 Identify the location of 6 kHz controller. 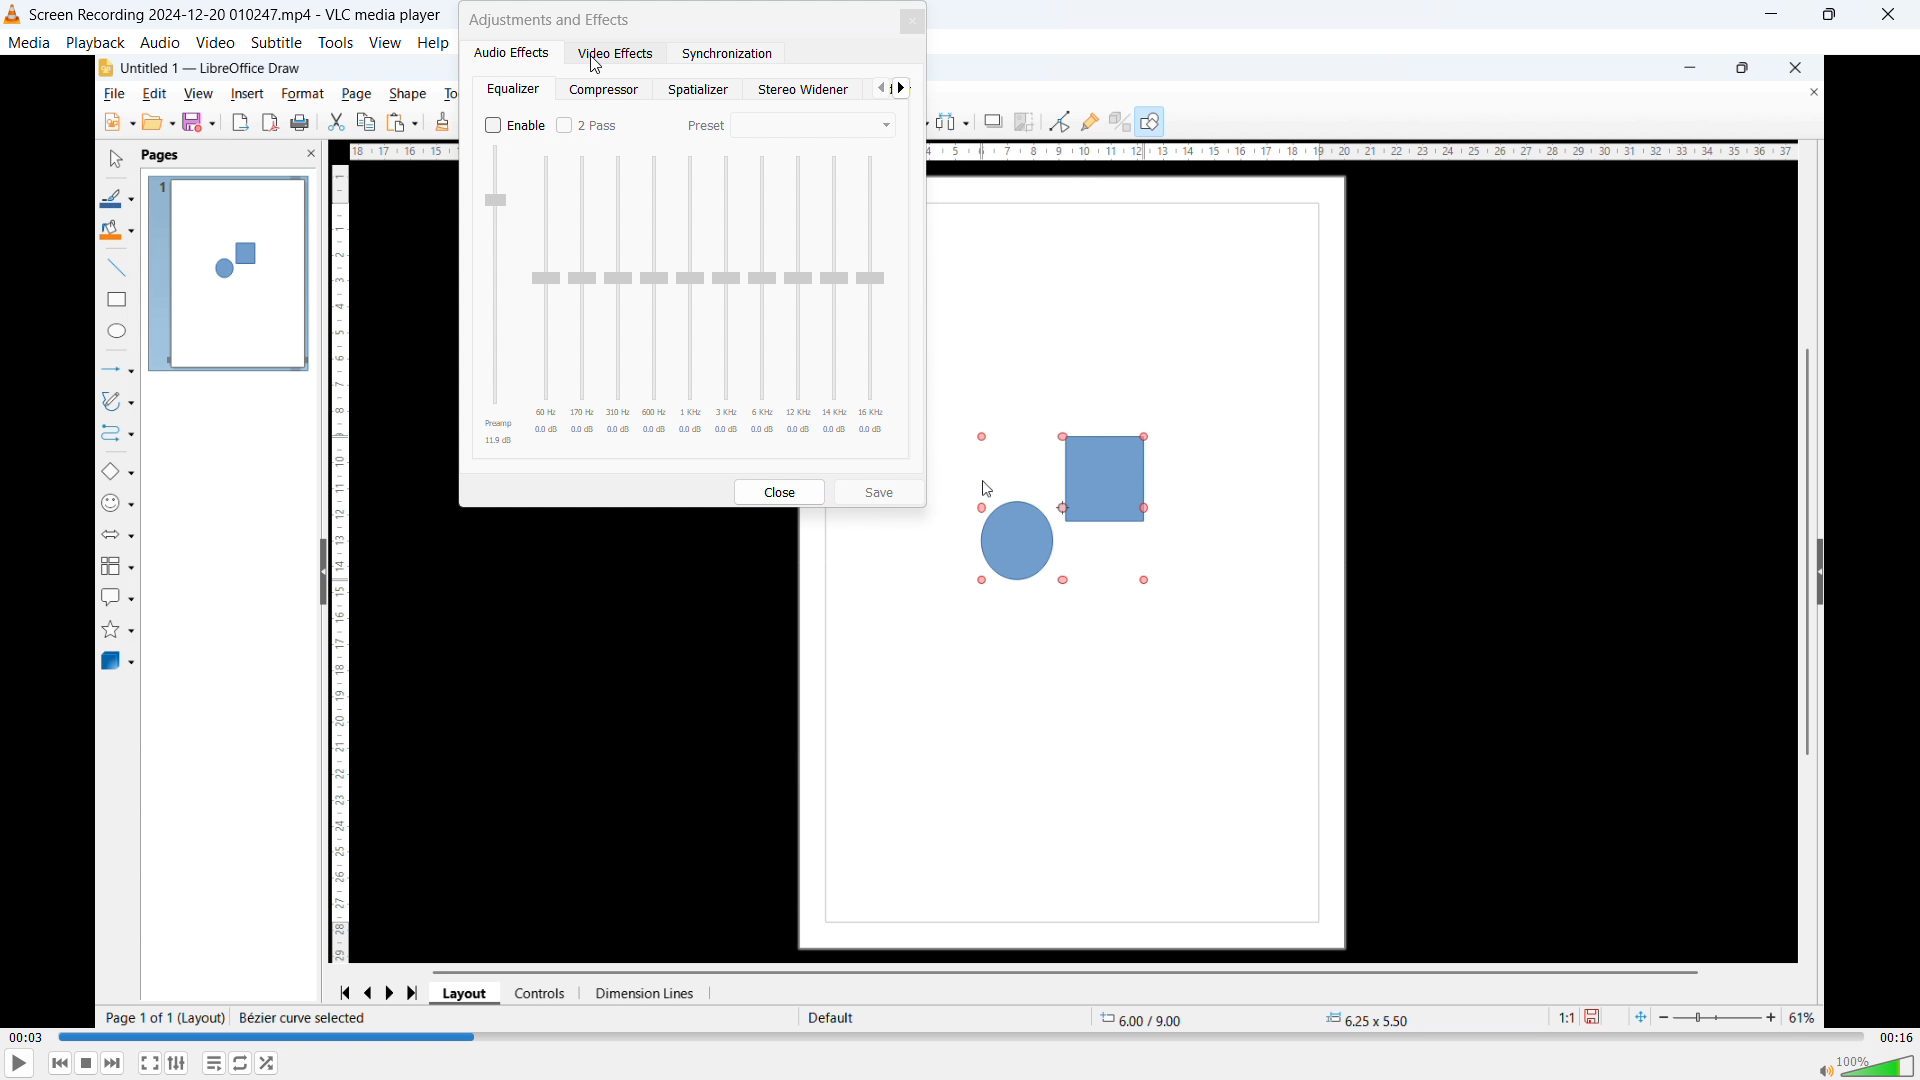
(762, 298).